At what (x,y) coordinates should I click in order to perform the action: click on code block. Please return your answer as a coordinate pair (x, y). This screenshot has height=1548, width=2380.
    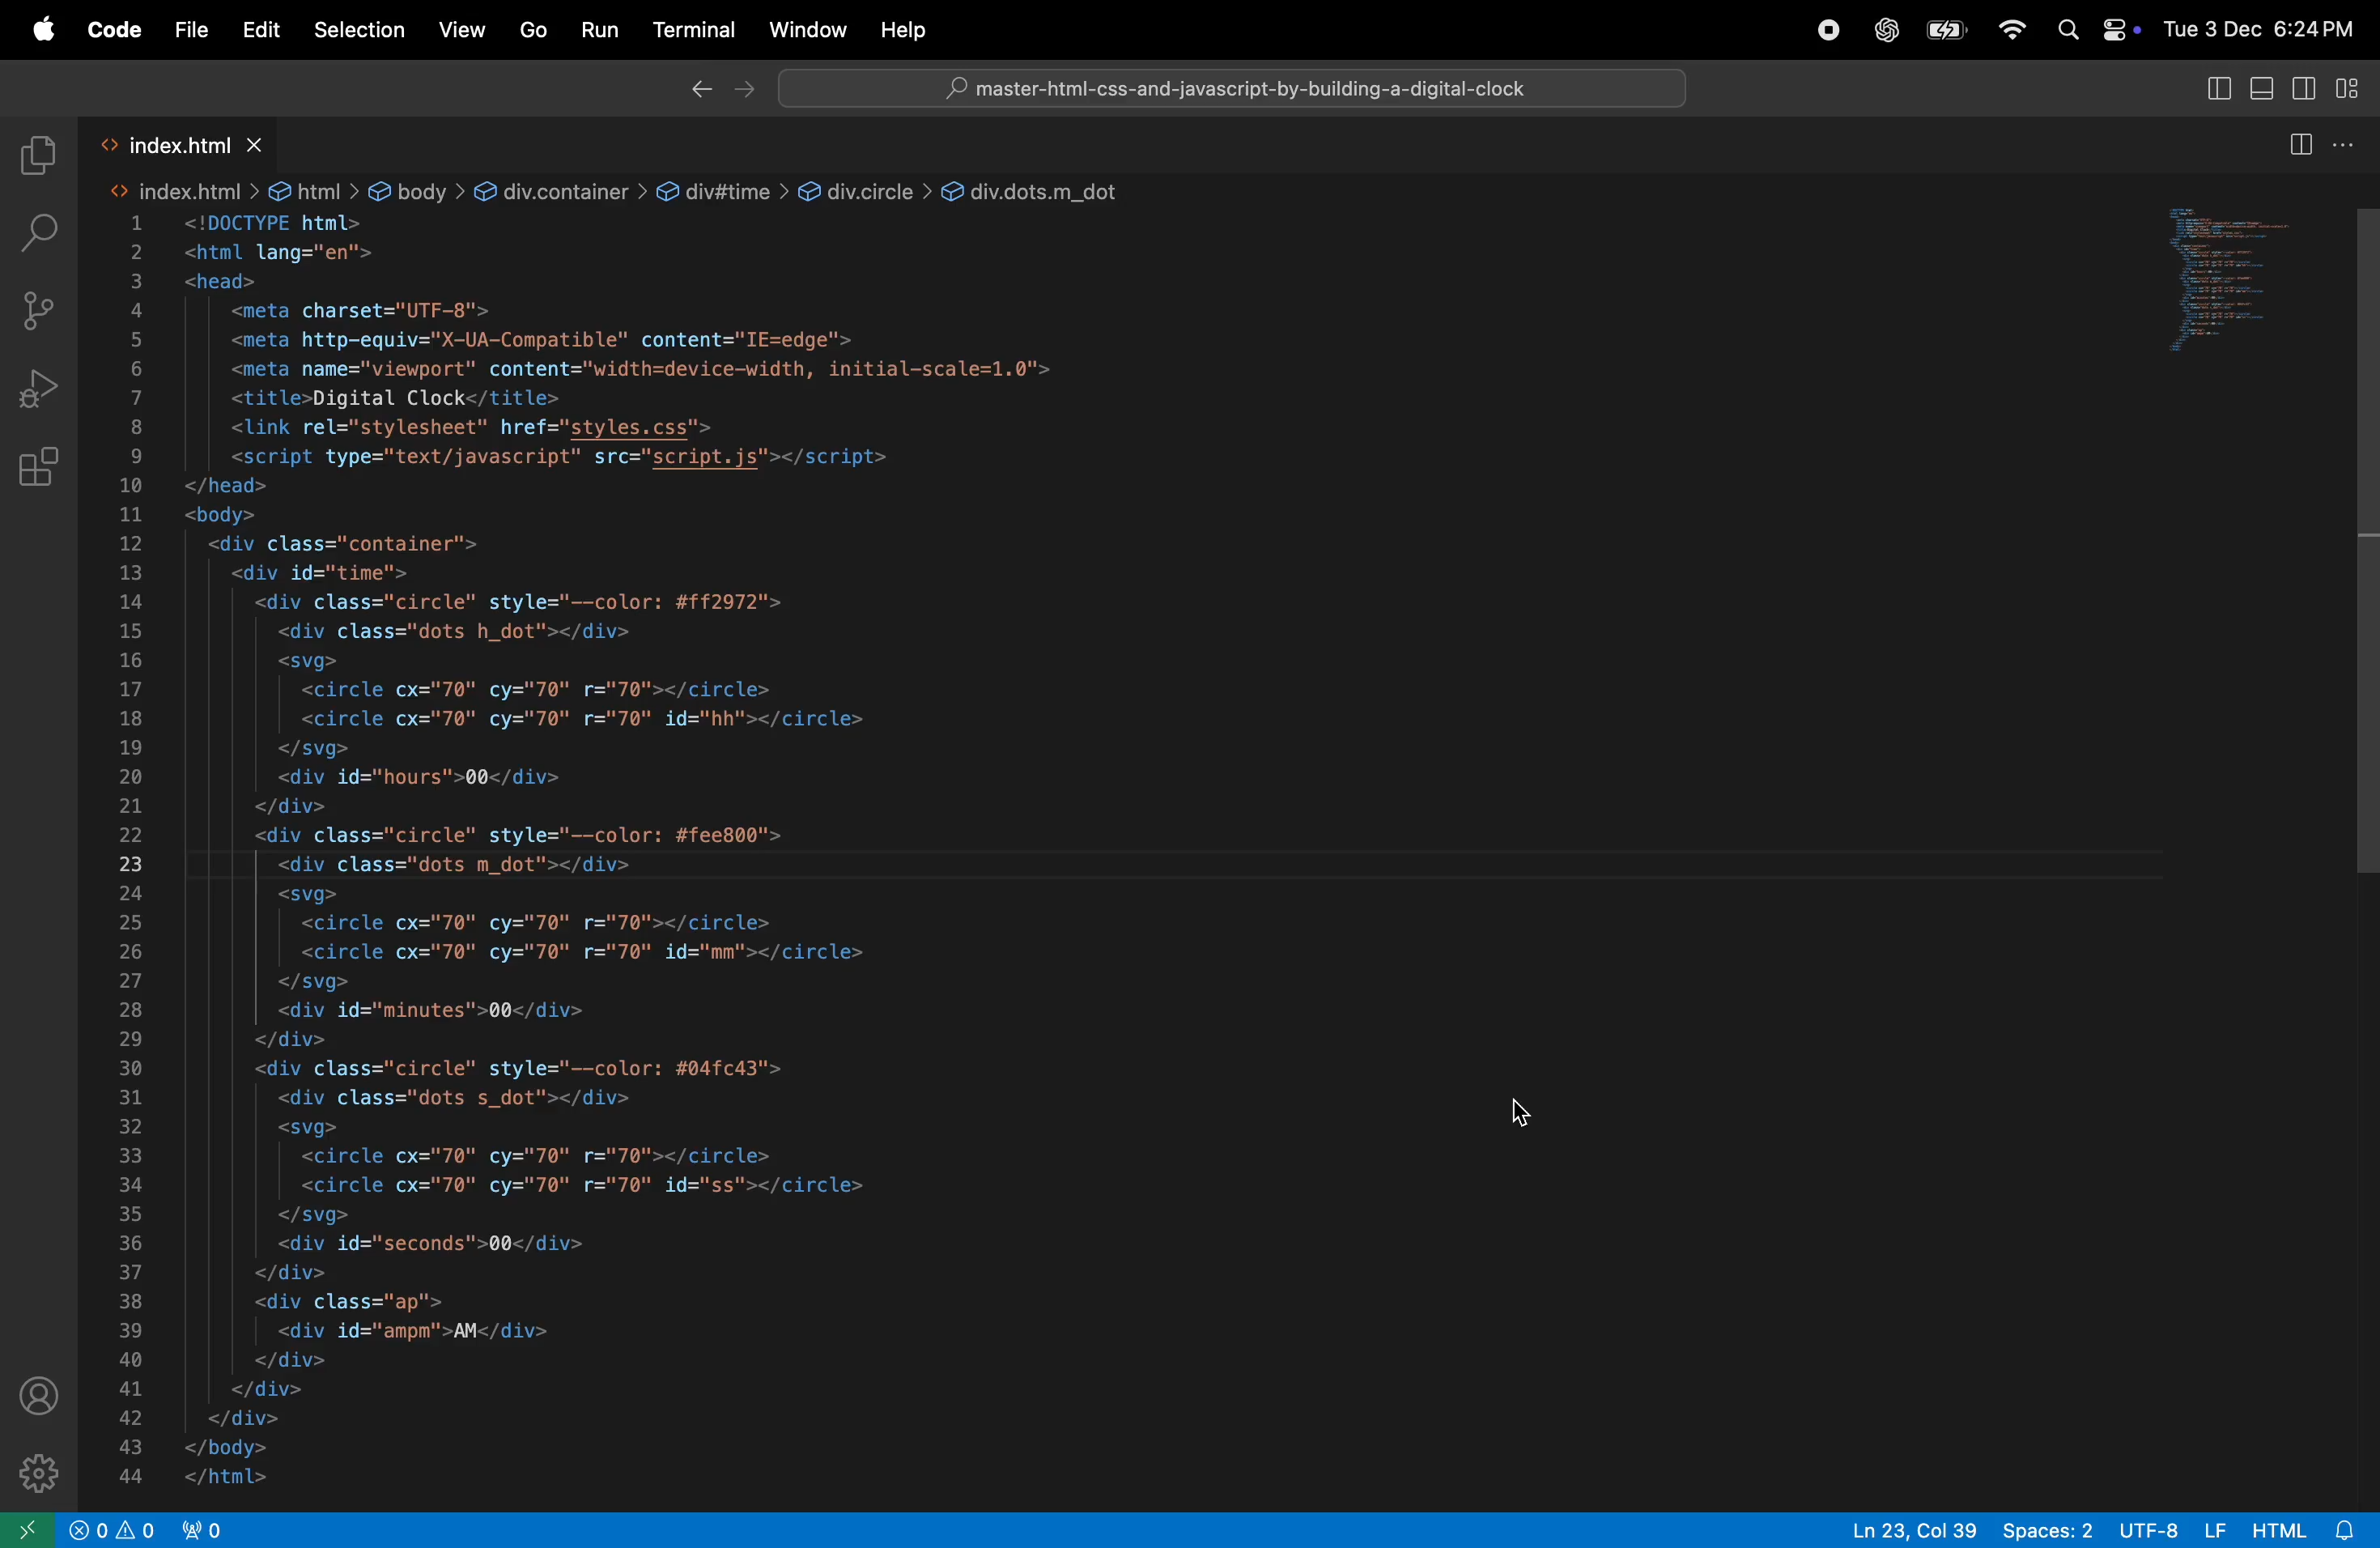
    Looking at the image, I should click on (967, 854).